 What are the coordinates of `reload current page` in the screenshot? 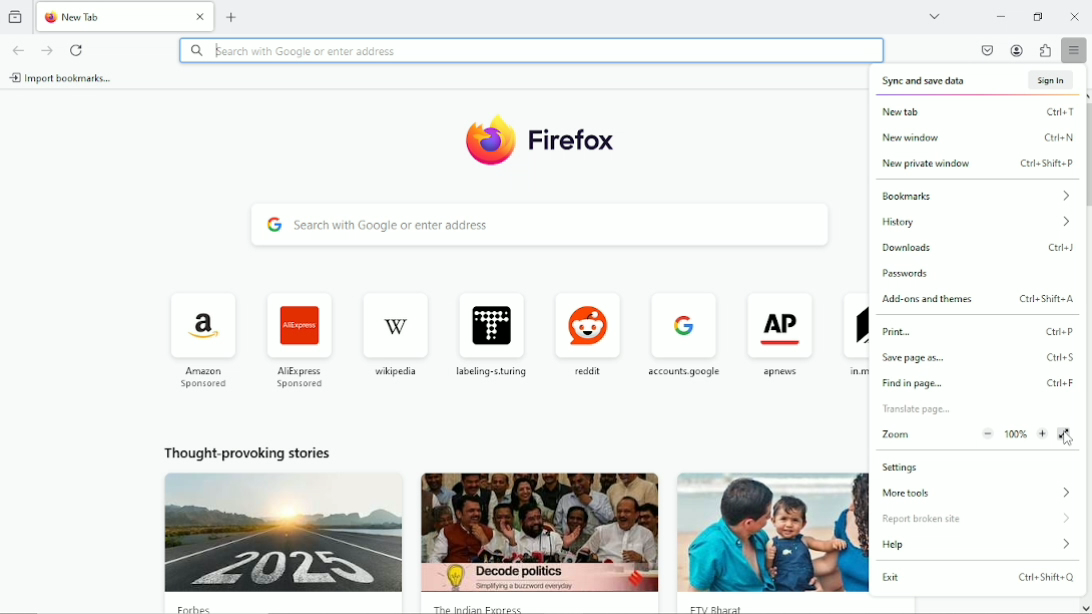 It's located at (79, 49).